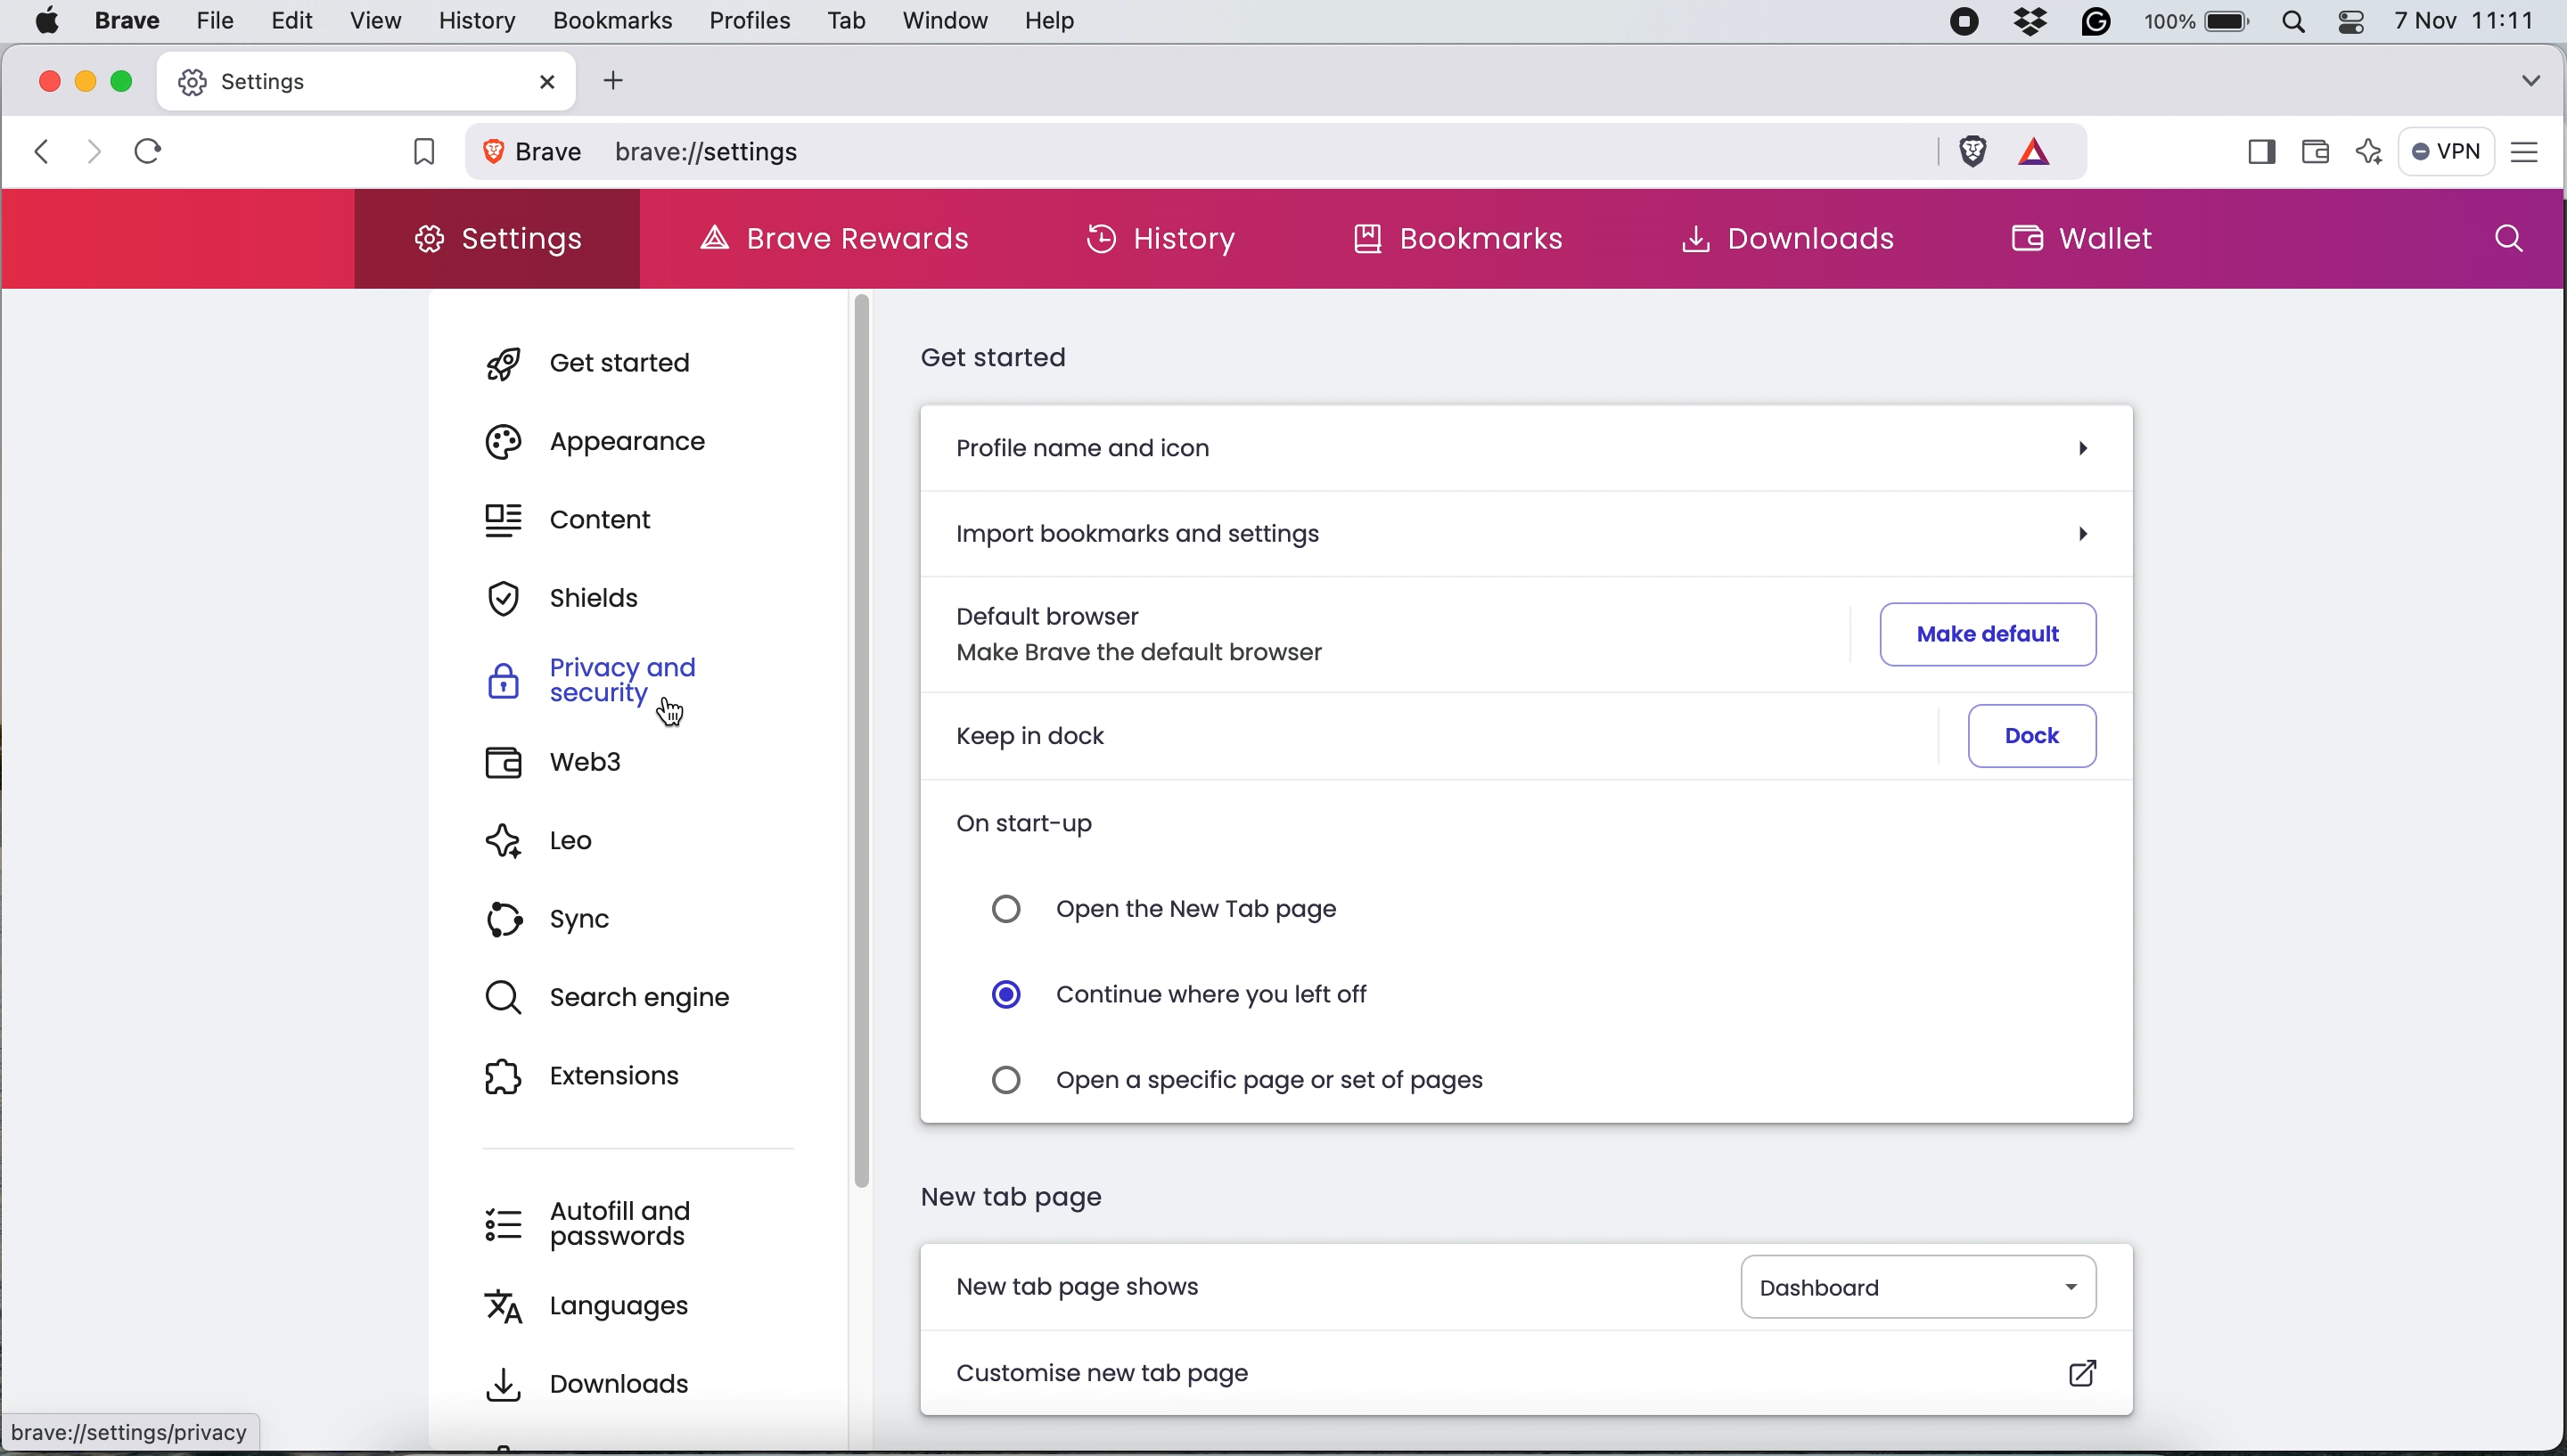 This screenshot has height=1456, width=2567. What do you see at coordinates (128, 22) in the screenshot?
I see `brave` at bounding box center [128, 22].